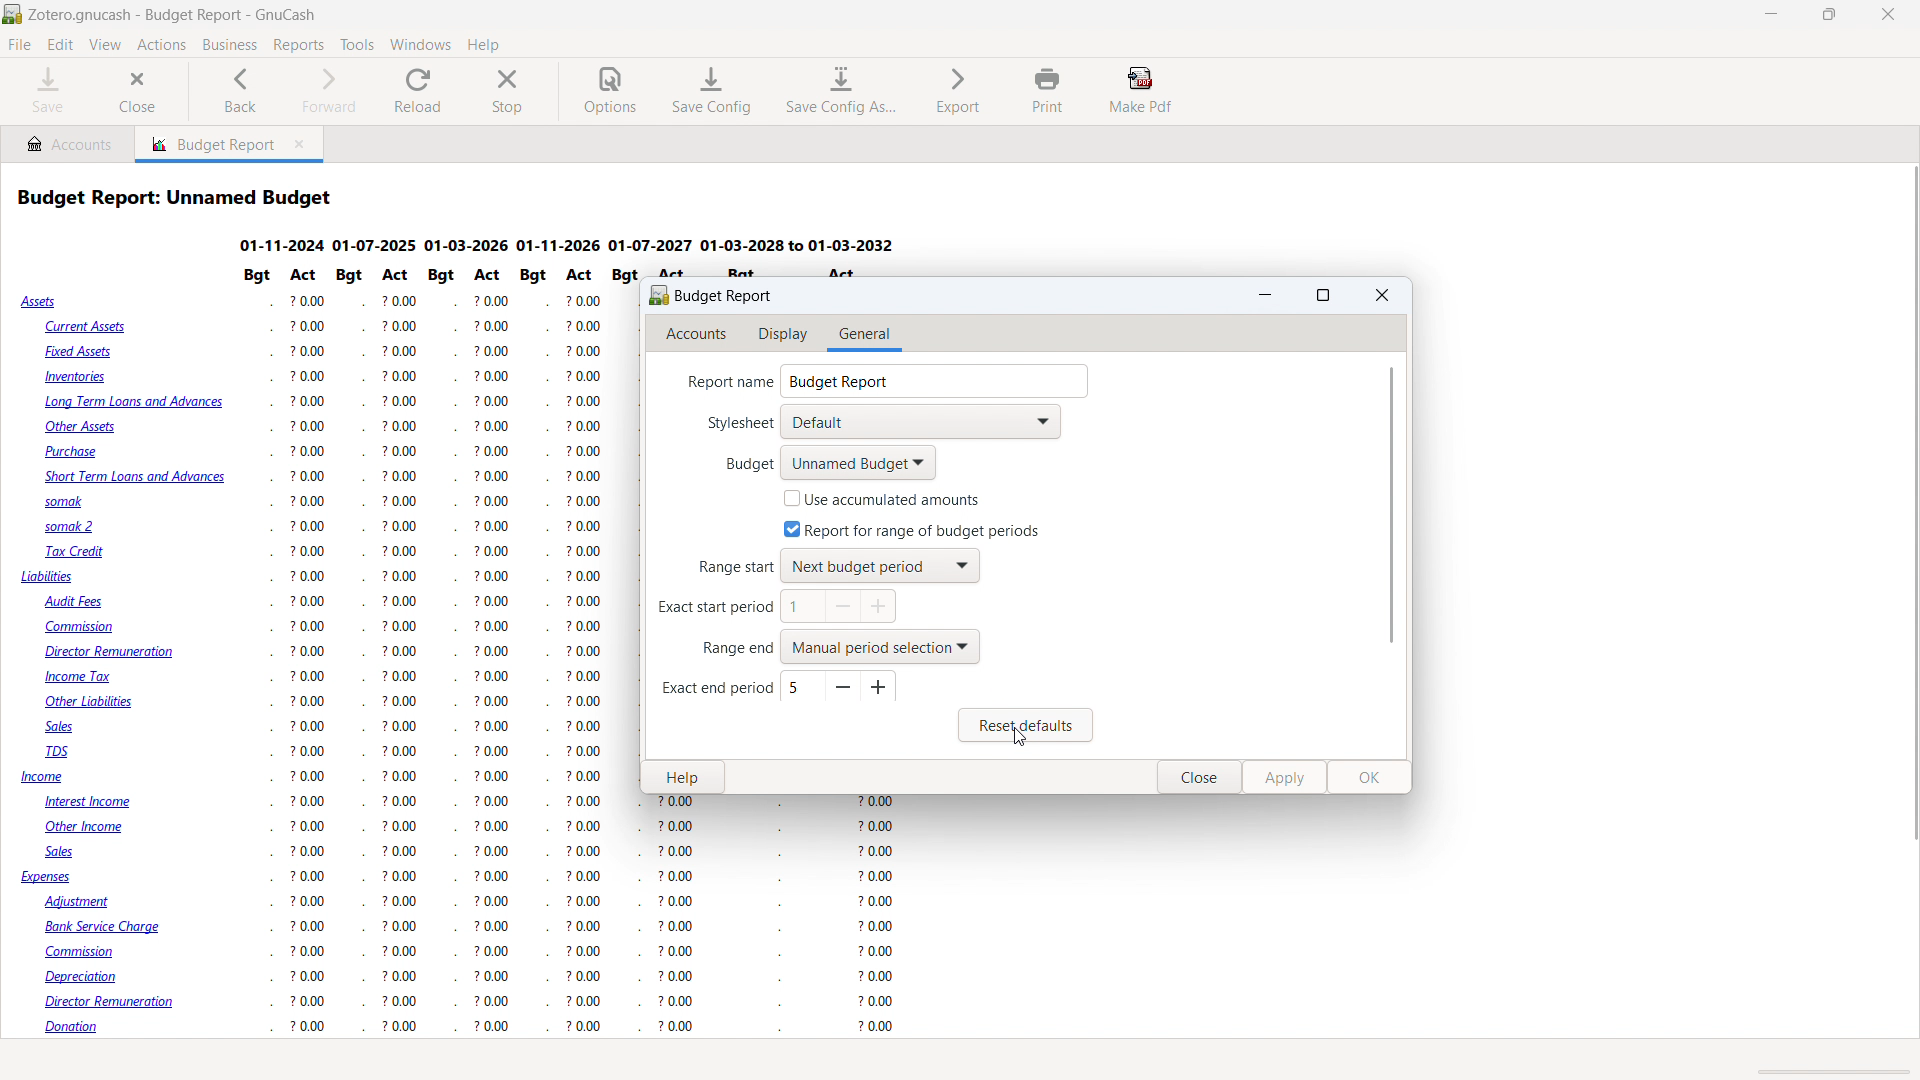  Describe the element at coordinates (83, 327) in the screenshot. I see `current Assets` at that location.